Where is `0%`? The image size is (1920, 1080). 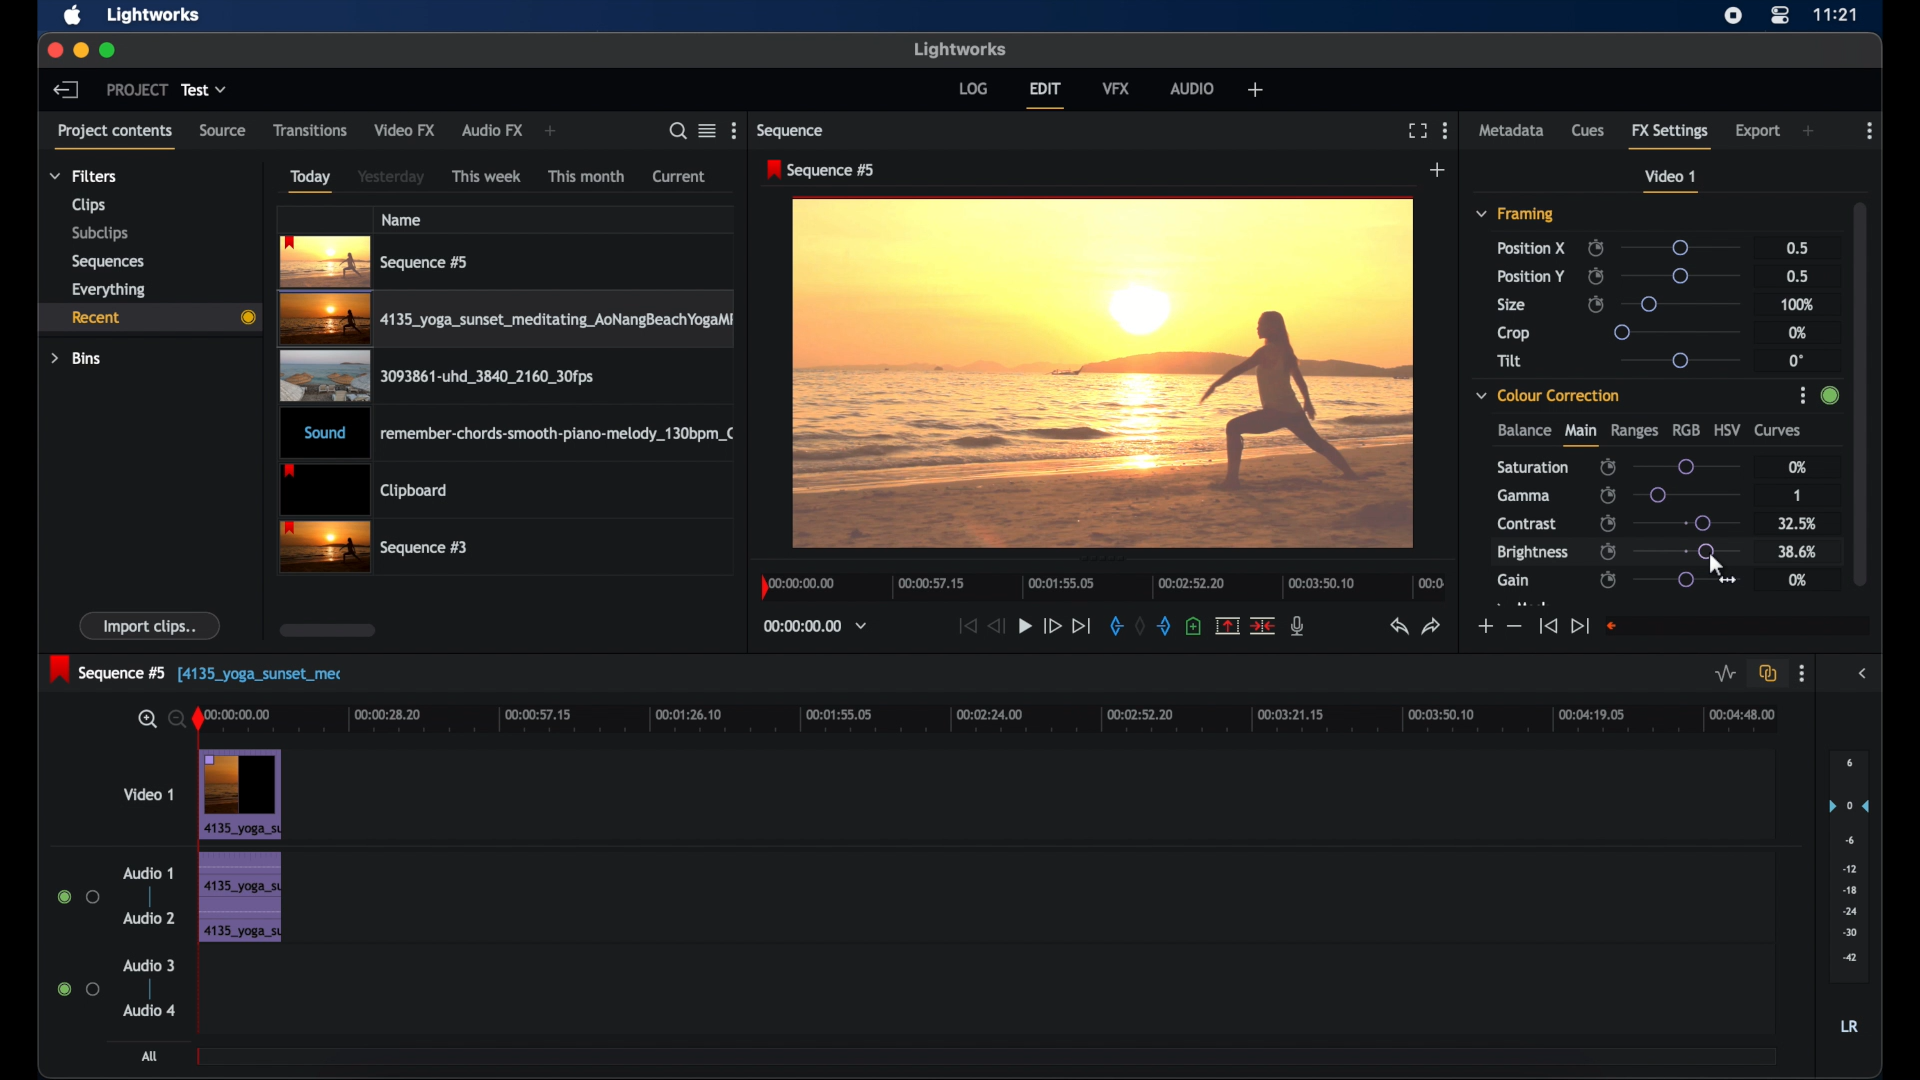
0% is located at coordinates (1794, 469).